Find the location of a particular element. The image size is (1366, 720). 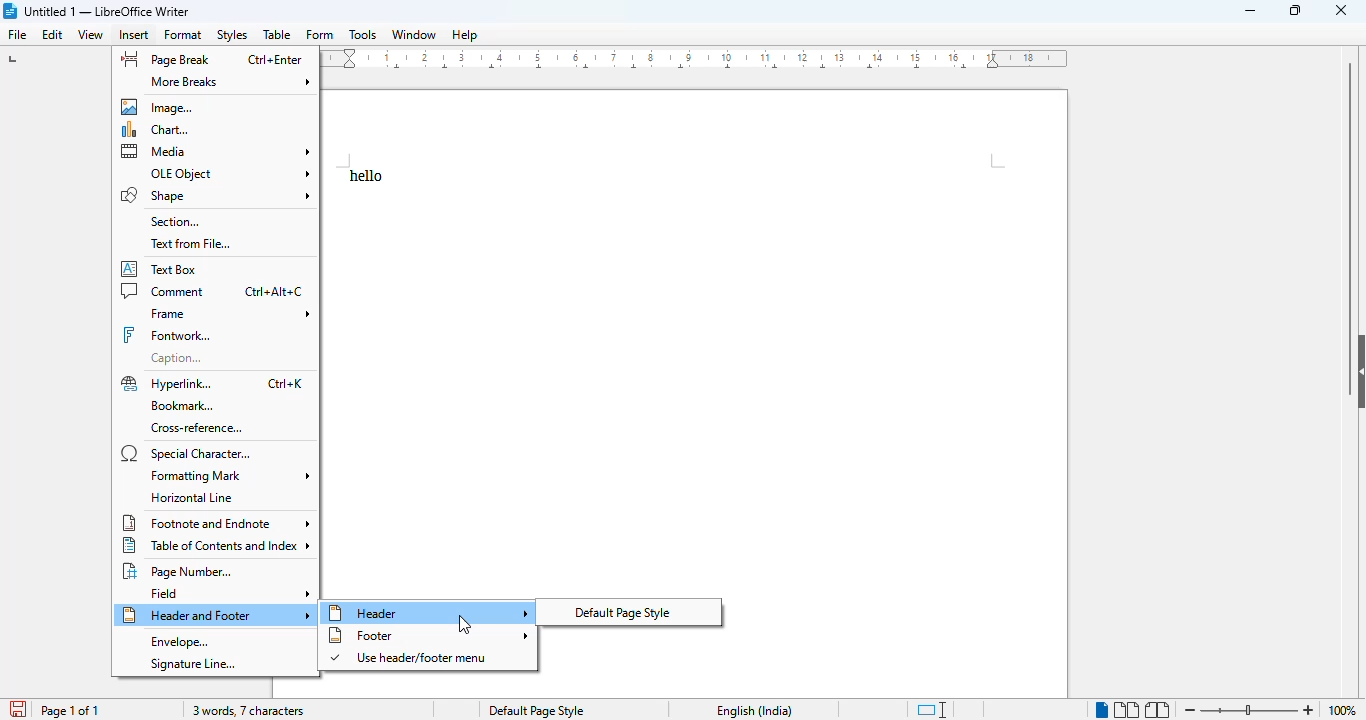

minimize is located at coordinates (1249, 11).